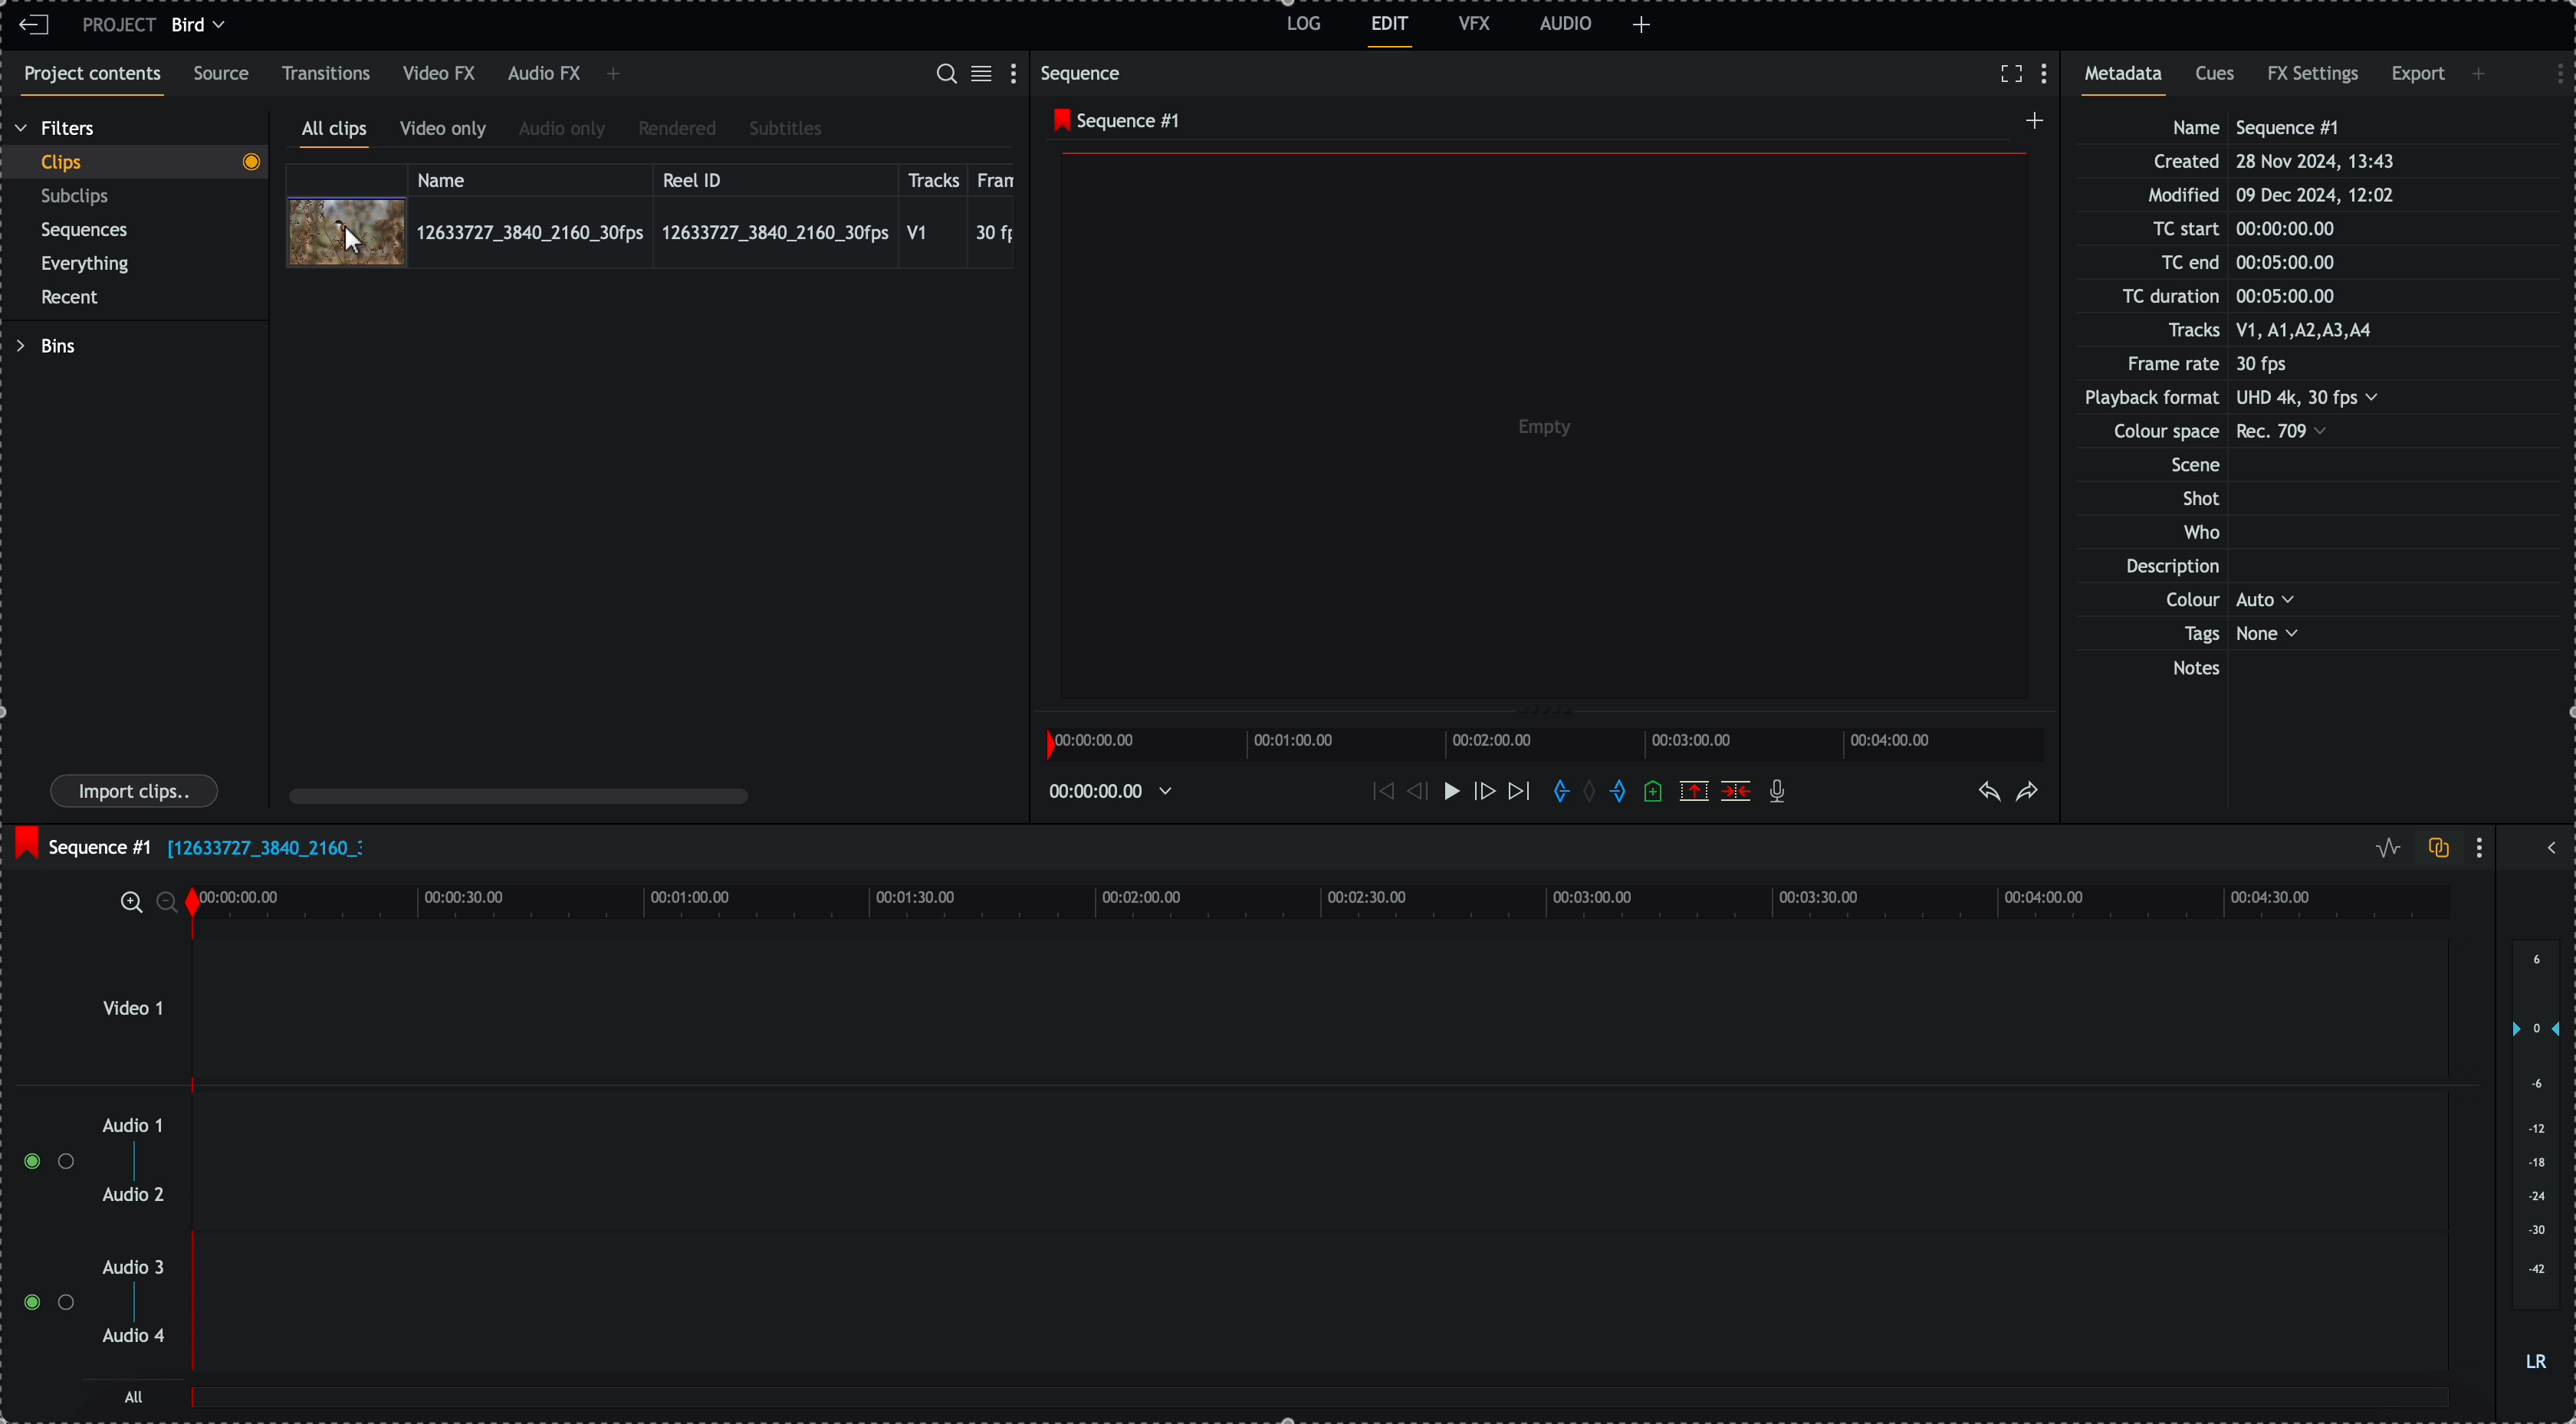 The height and width of the screenshot is (1424, 2576). I want to click on timeline, so click(1550, 742).